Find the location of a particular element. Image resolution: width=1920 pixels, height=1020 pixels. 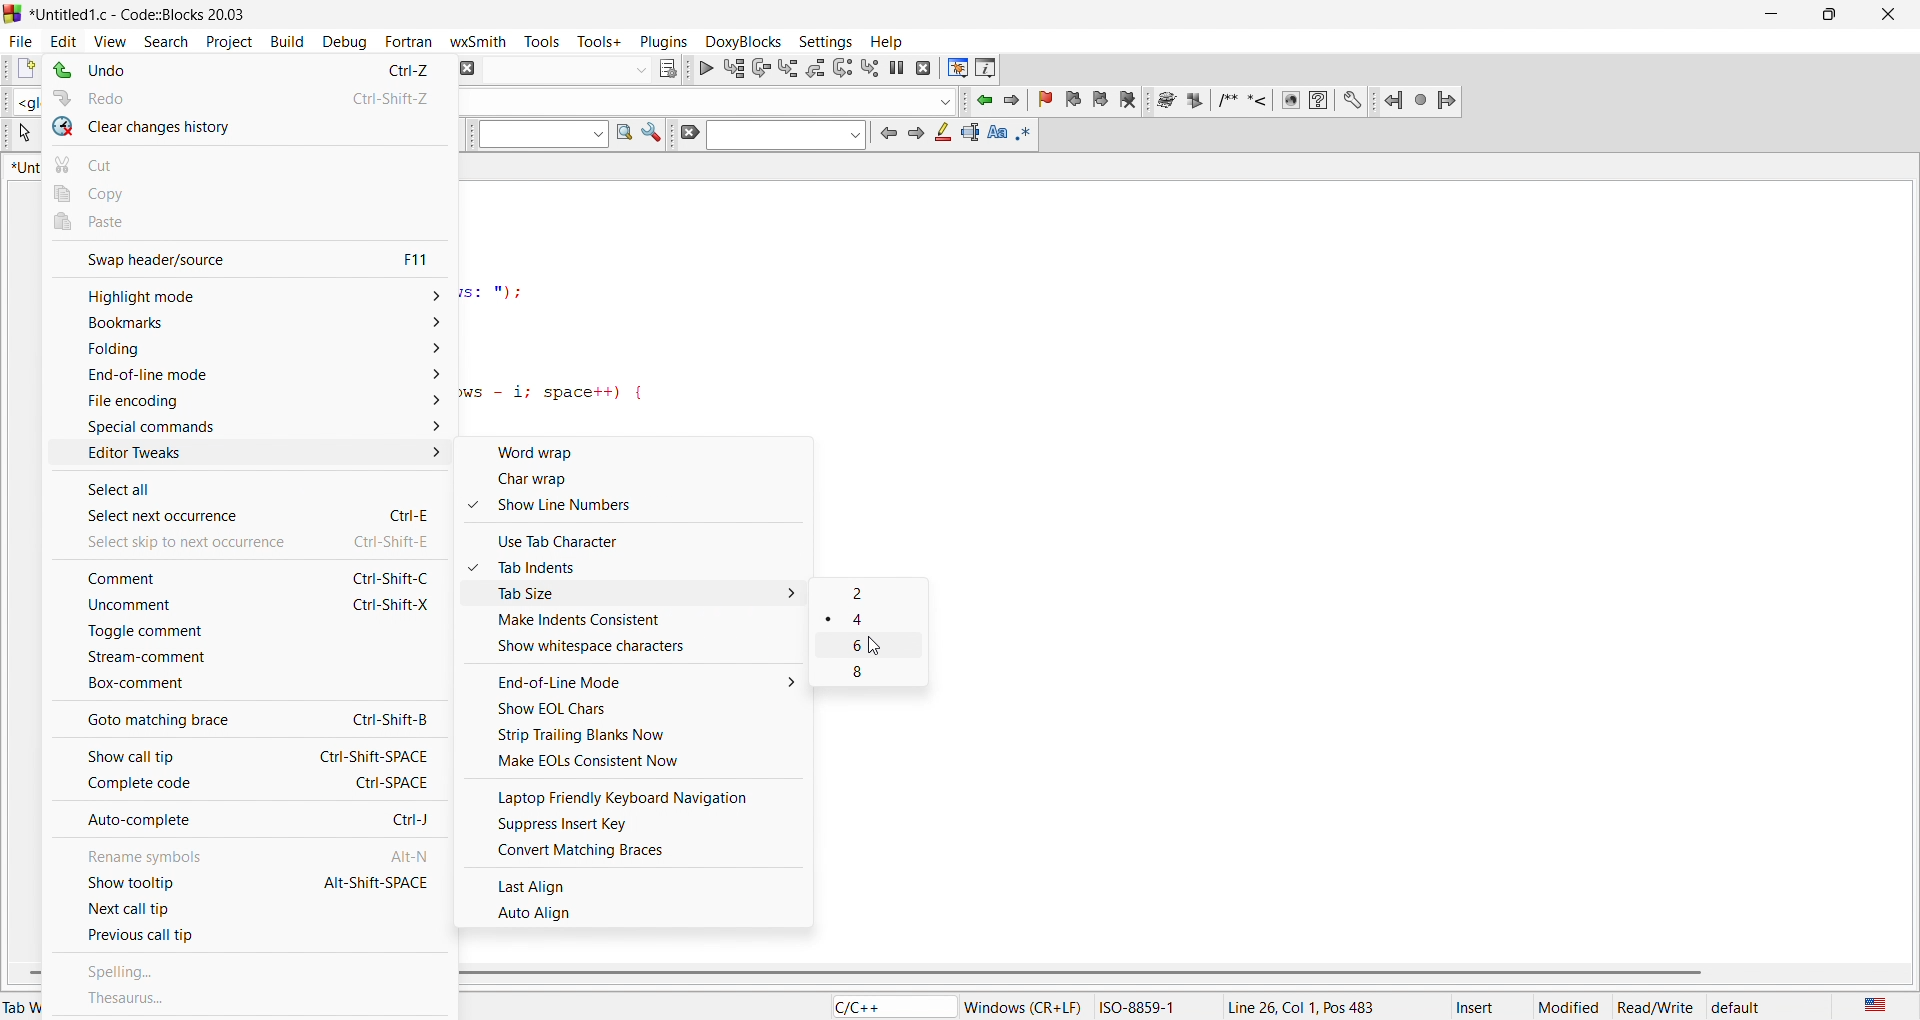

doxyblocks is located at coordinates (738, 38).